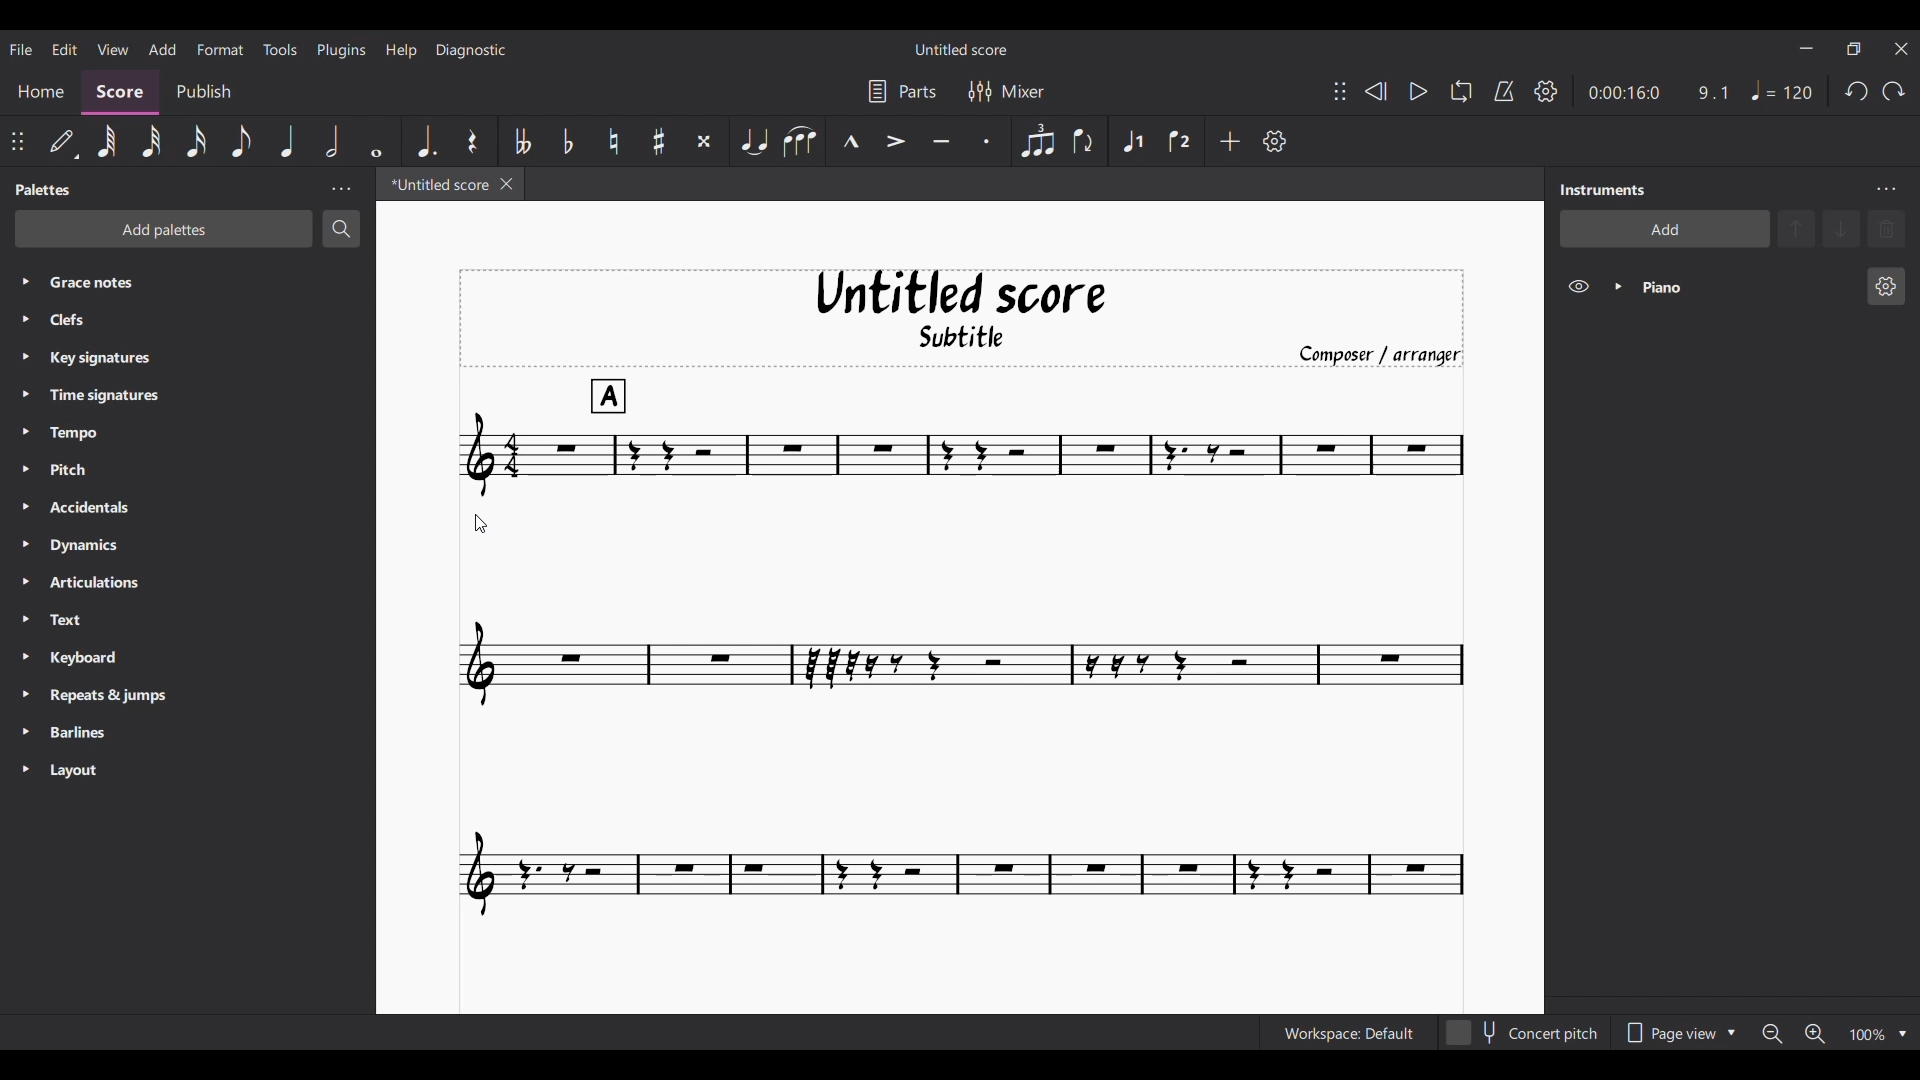 The image size is (1920, 1080). What do you see at coordinates (376, 141) in the screenshot?
I see `Whole note` at bounding box center [376, 141].